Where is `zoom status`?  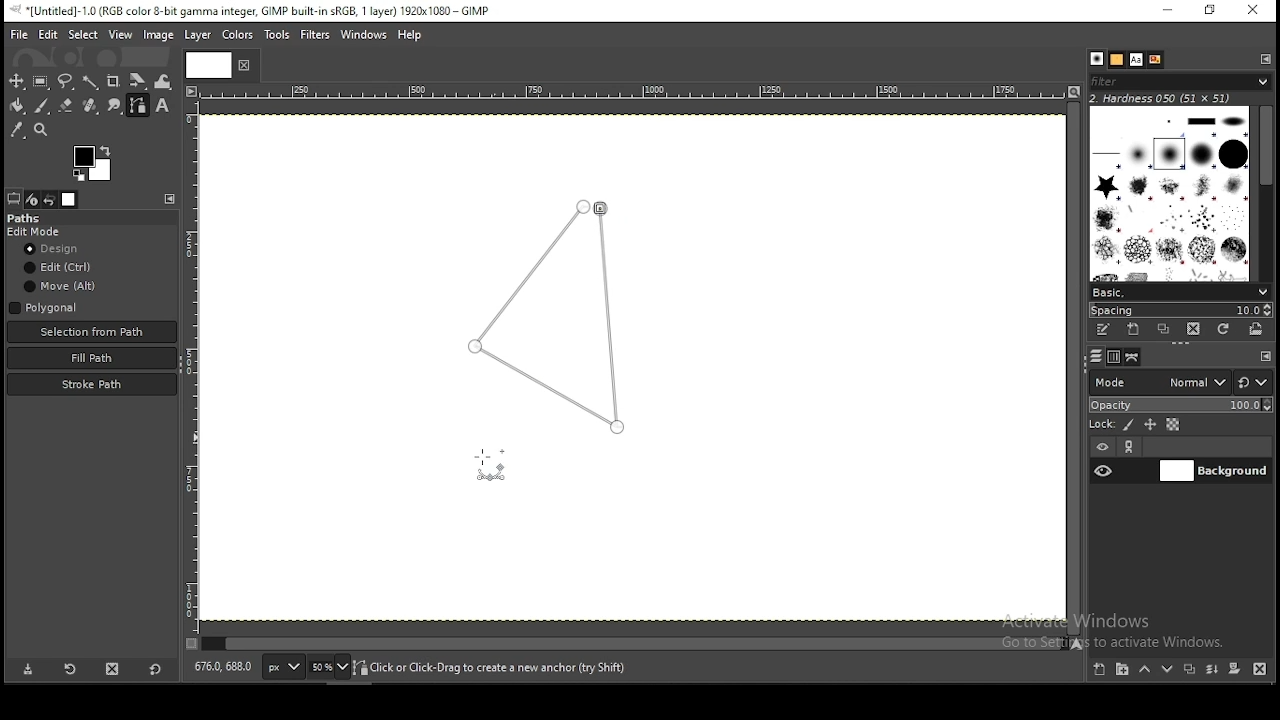
zoom status is located at coordinates (329, 667).